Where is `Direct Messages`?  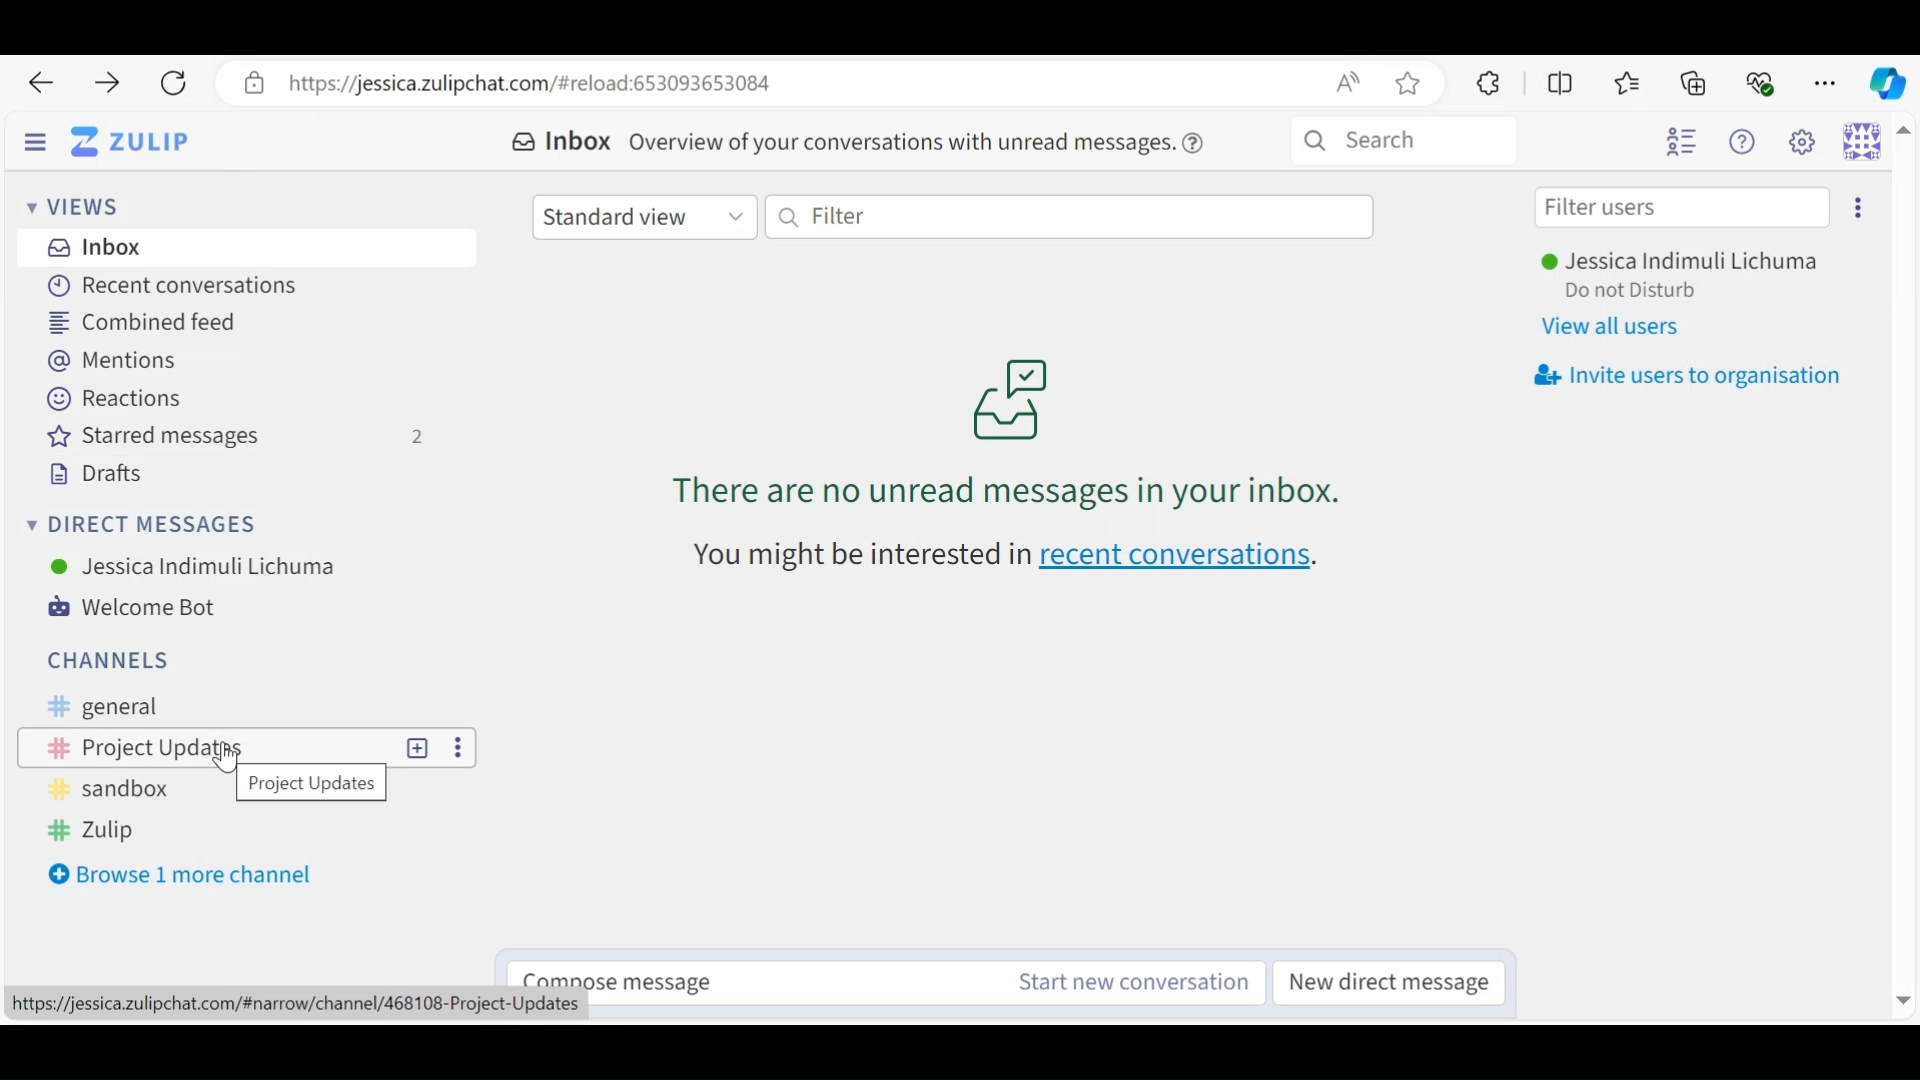 Direct Messages is located at coordinates (147, 525).